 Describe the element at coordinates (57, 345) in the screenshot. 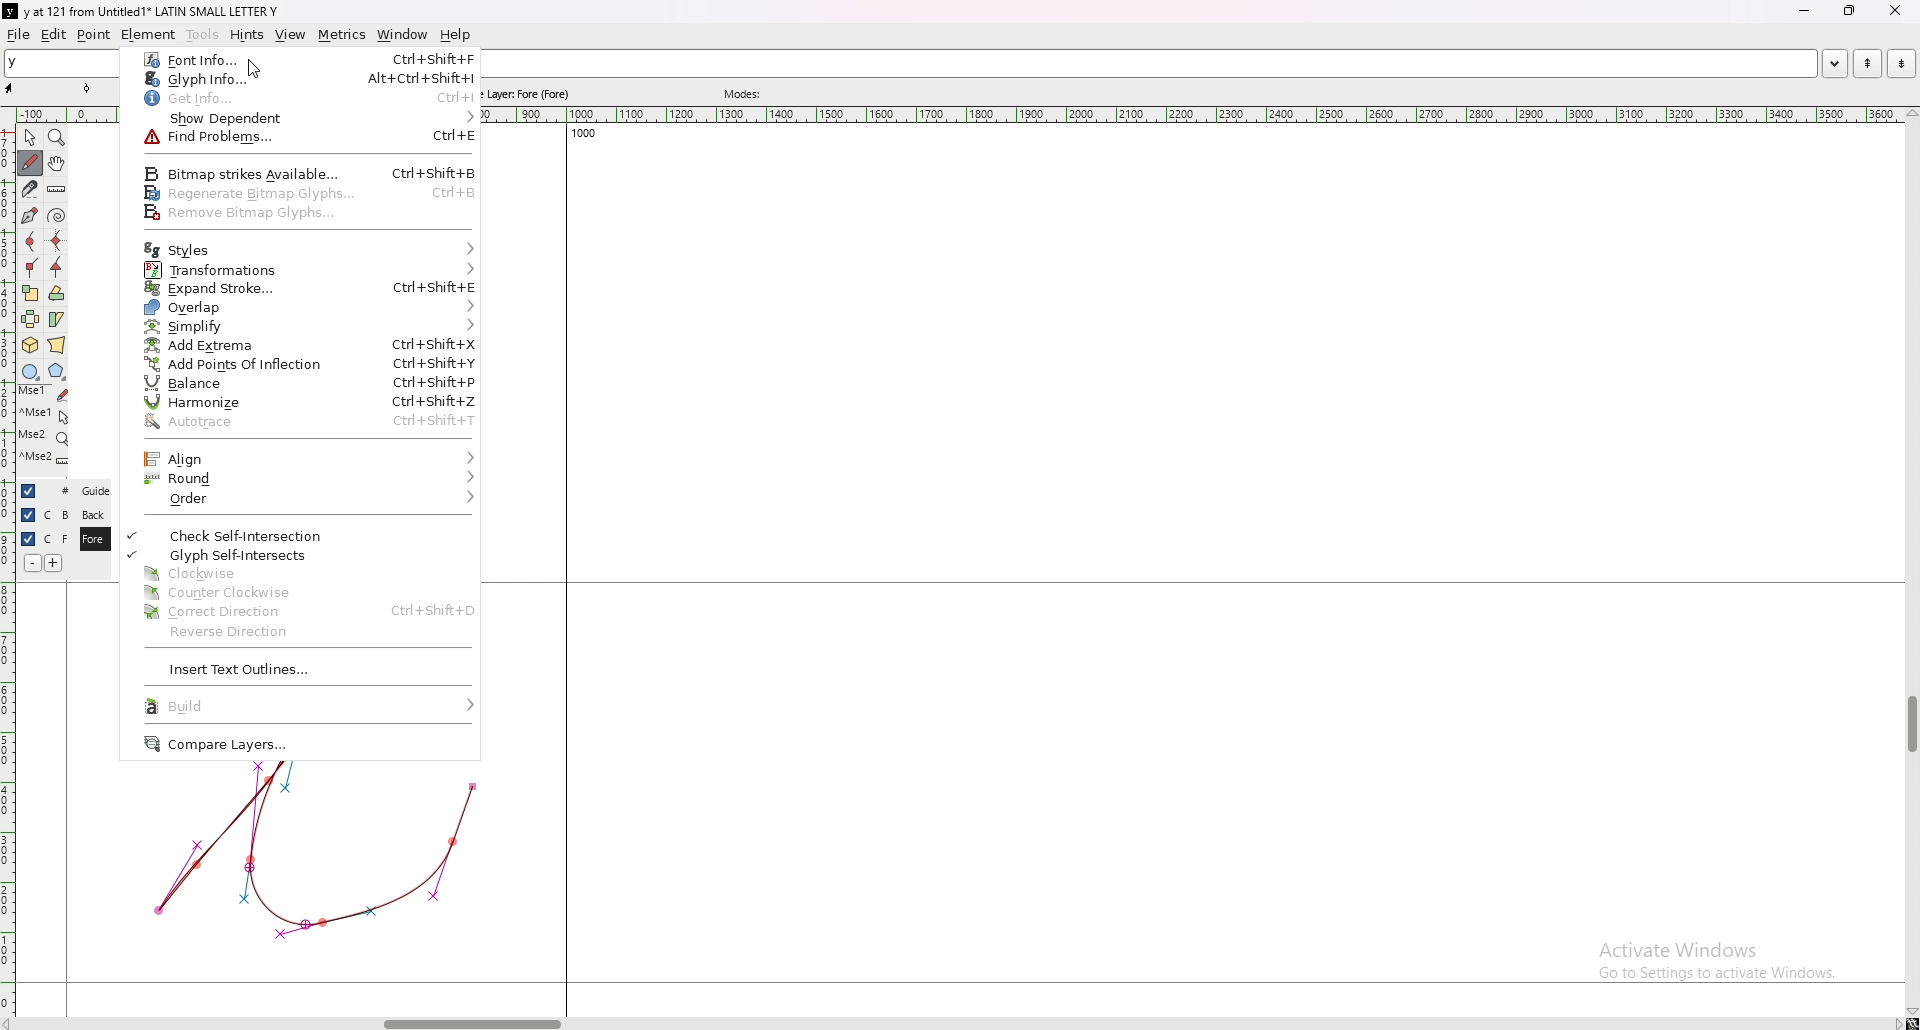

I see `perform a perspective transformation` at that location.